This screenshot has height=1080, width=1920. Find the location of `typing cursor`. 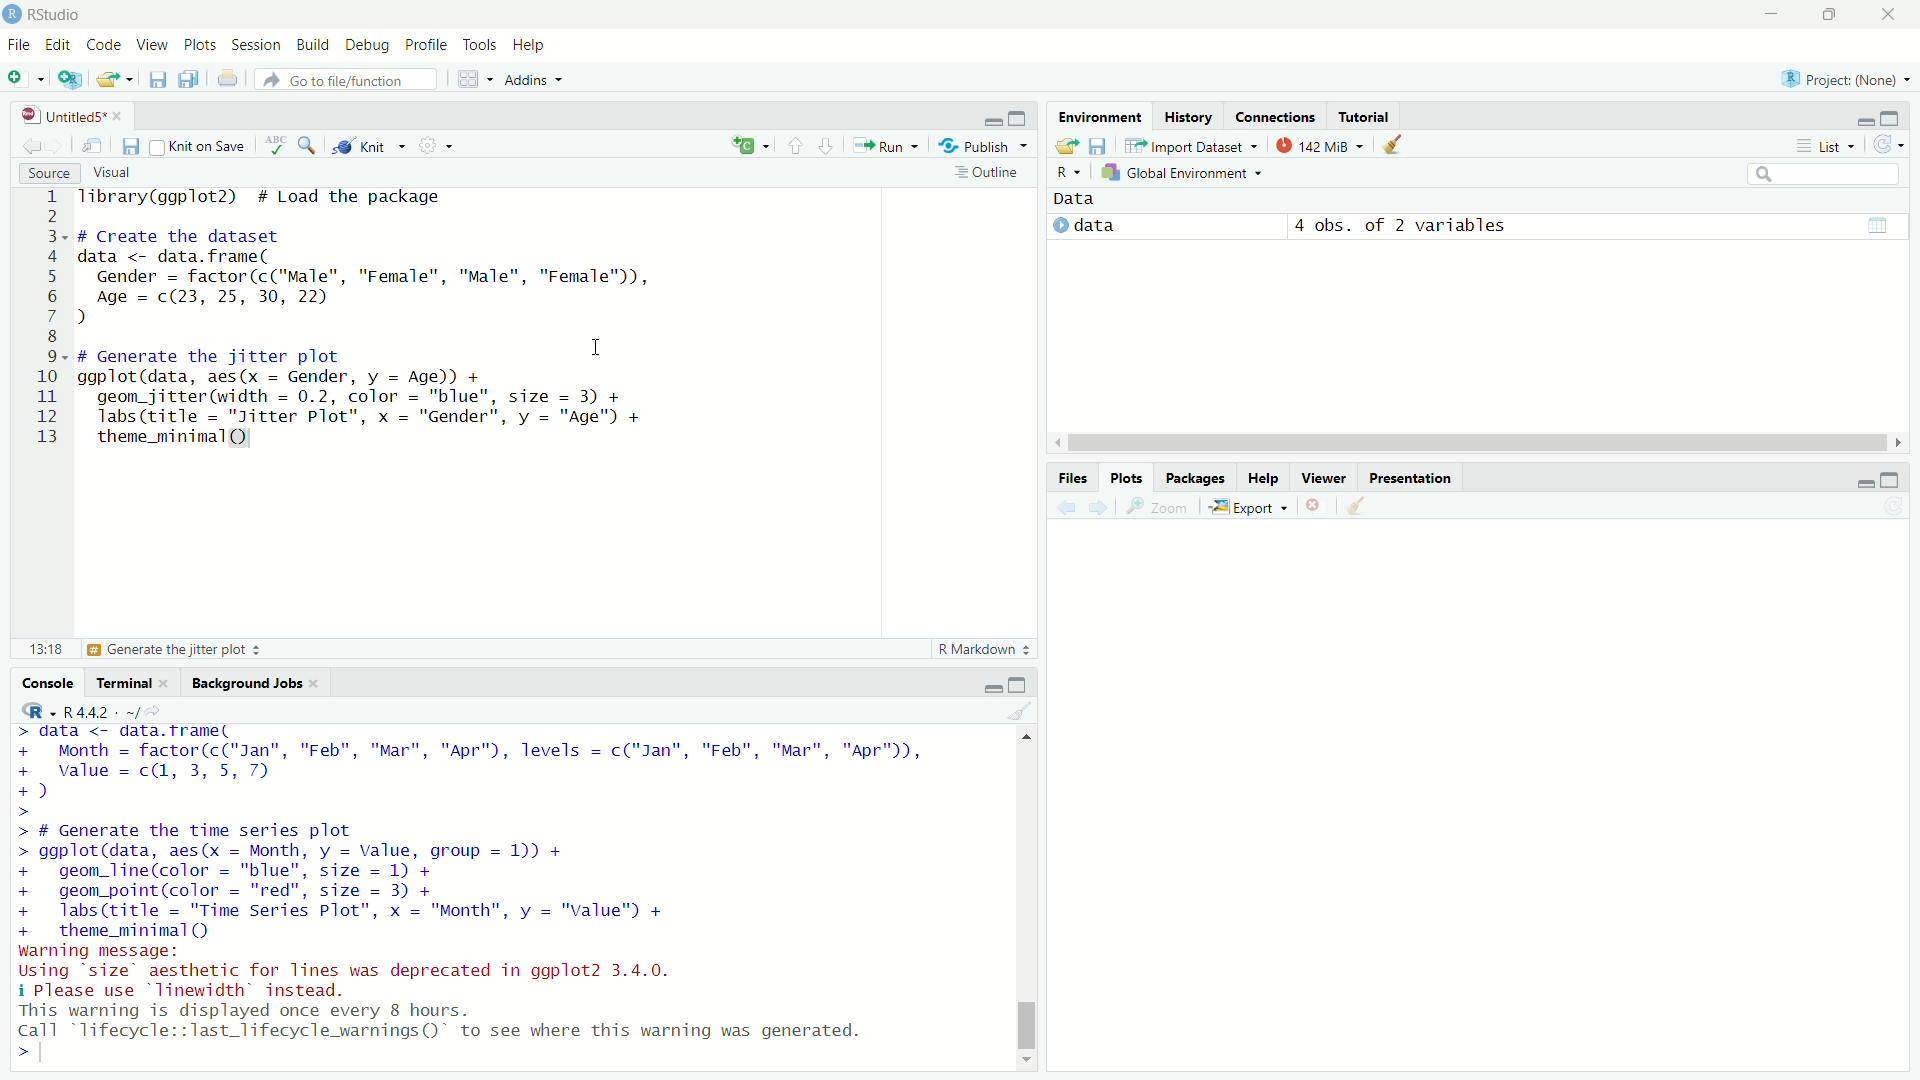

typing cursor is located at coordinates (58, 1059).